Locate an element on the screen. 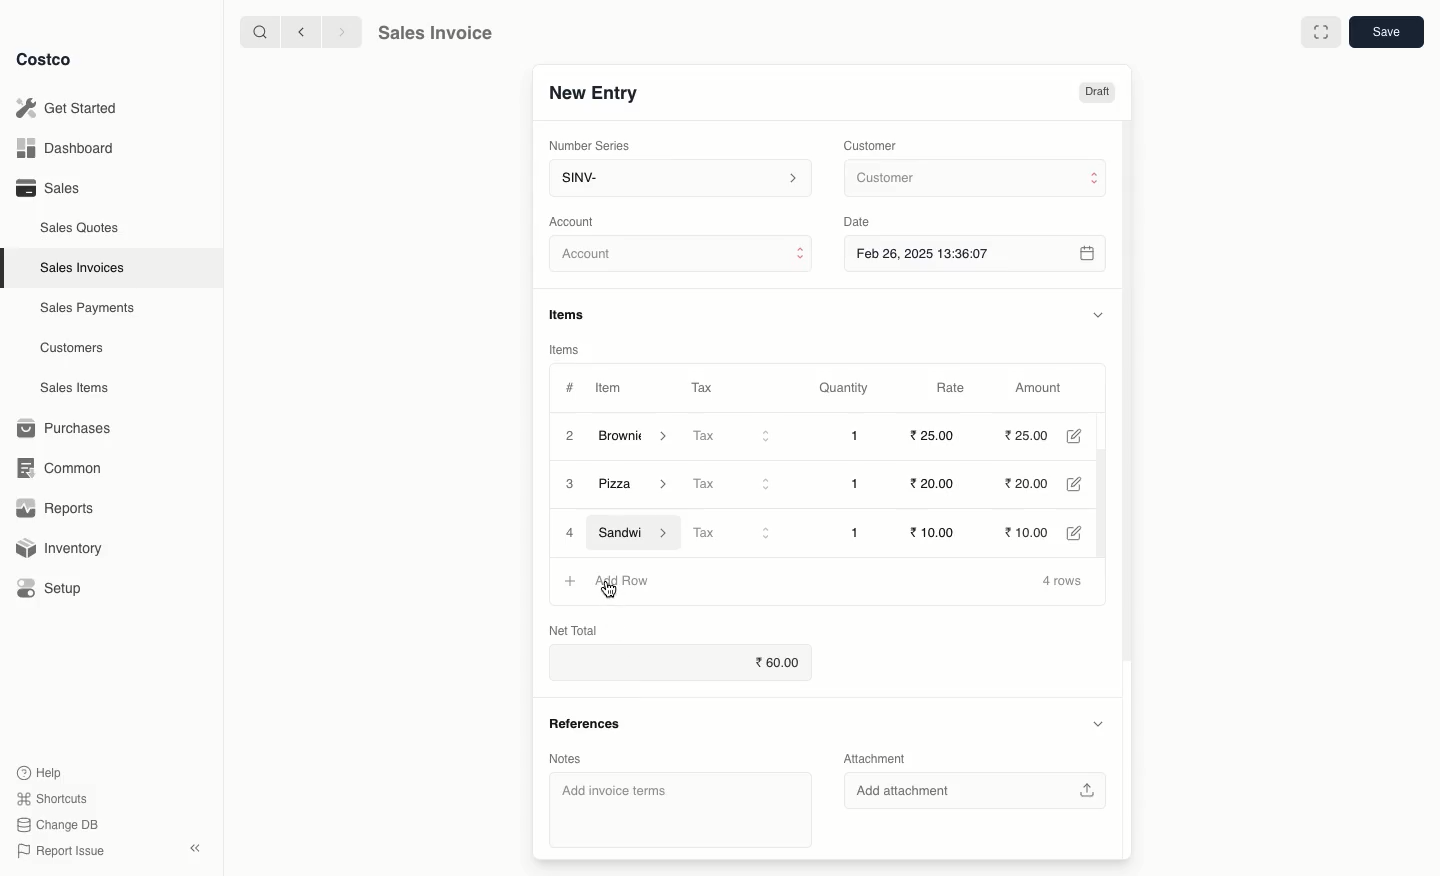  Sandwich is located at coordinates (635, 532).